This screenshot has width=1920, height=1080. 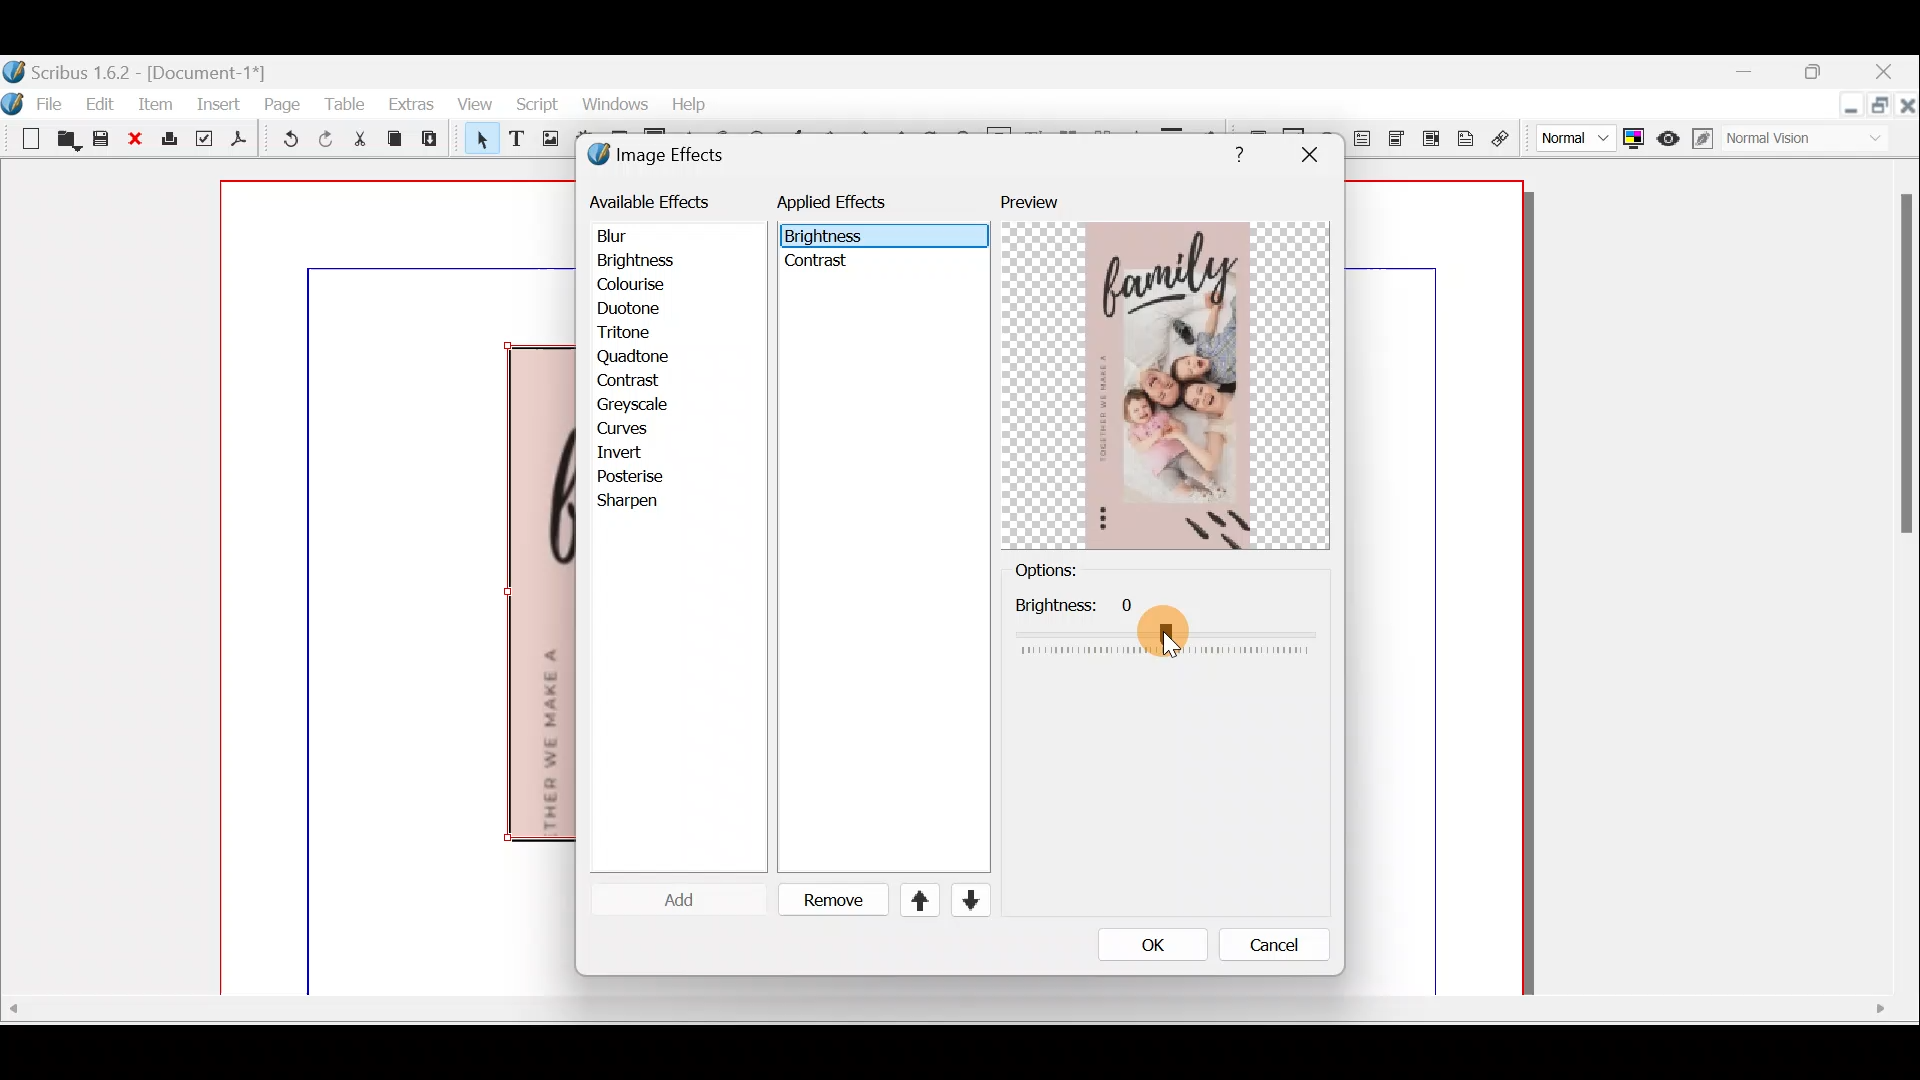 What do you see at coordinates (395, 139) in the screenshot?
I see `Copy` at bounding box center [395, 139].